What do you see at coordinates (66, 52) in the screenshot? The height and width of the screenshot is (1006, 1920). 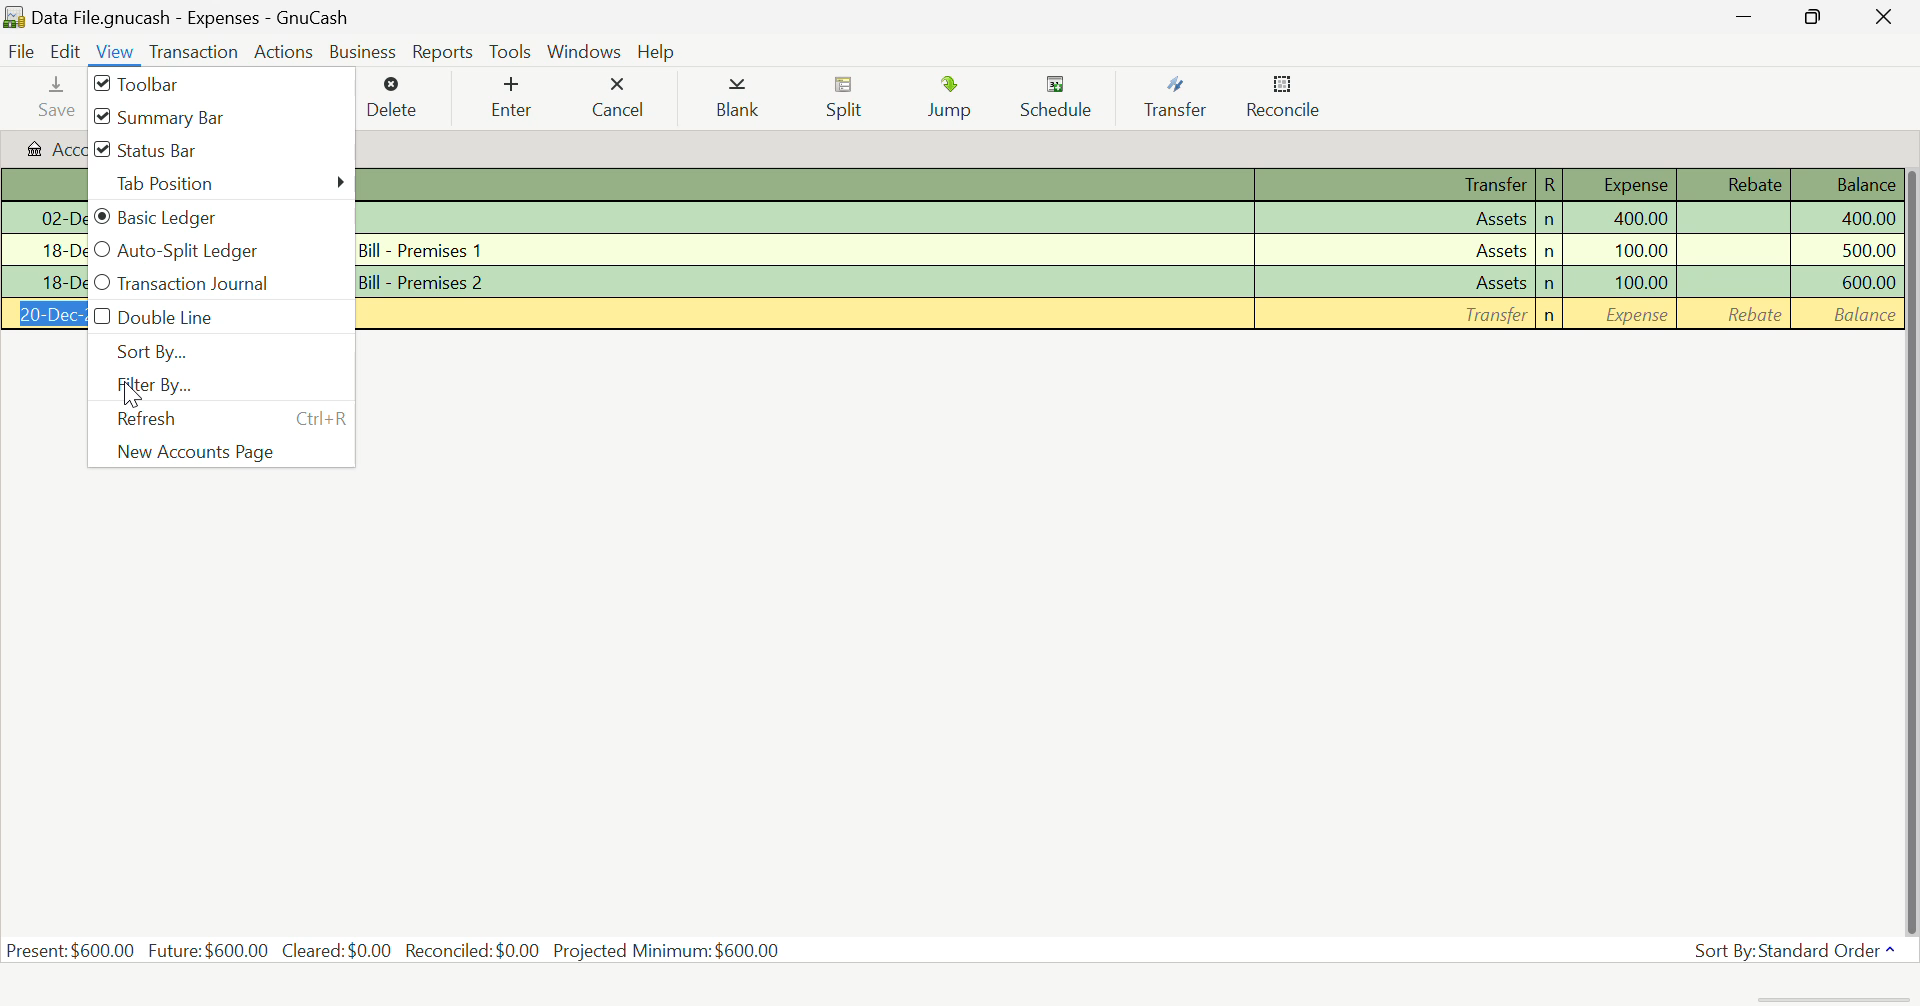 I see `Edit` at bounding box center [66, 52].